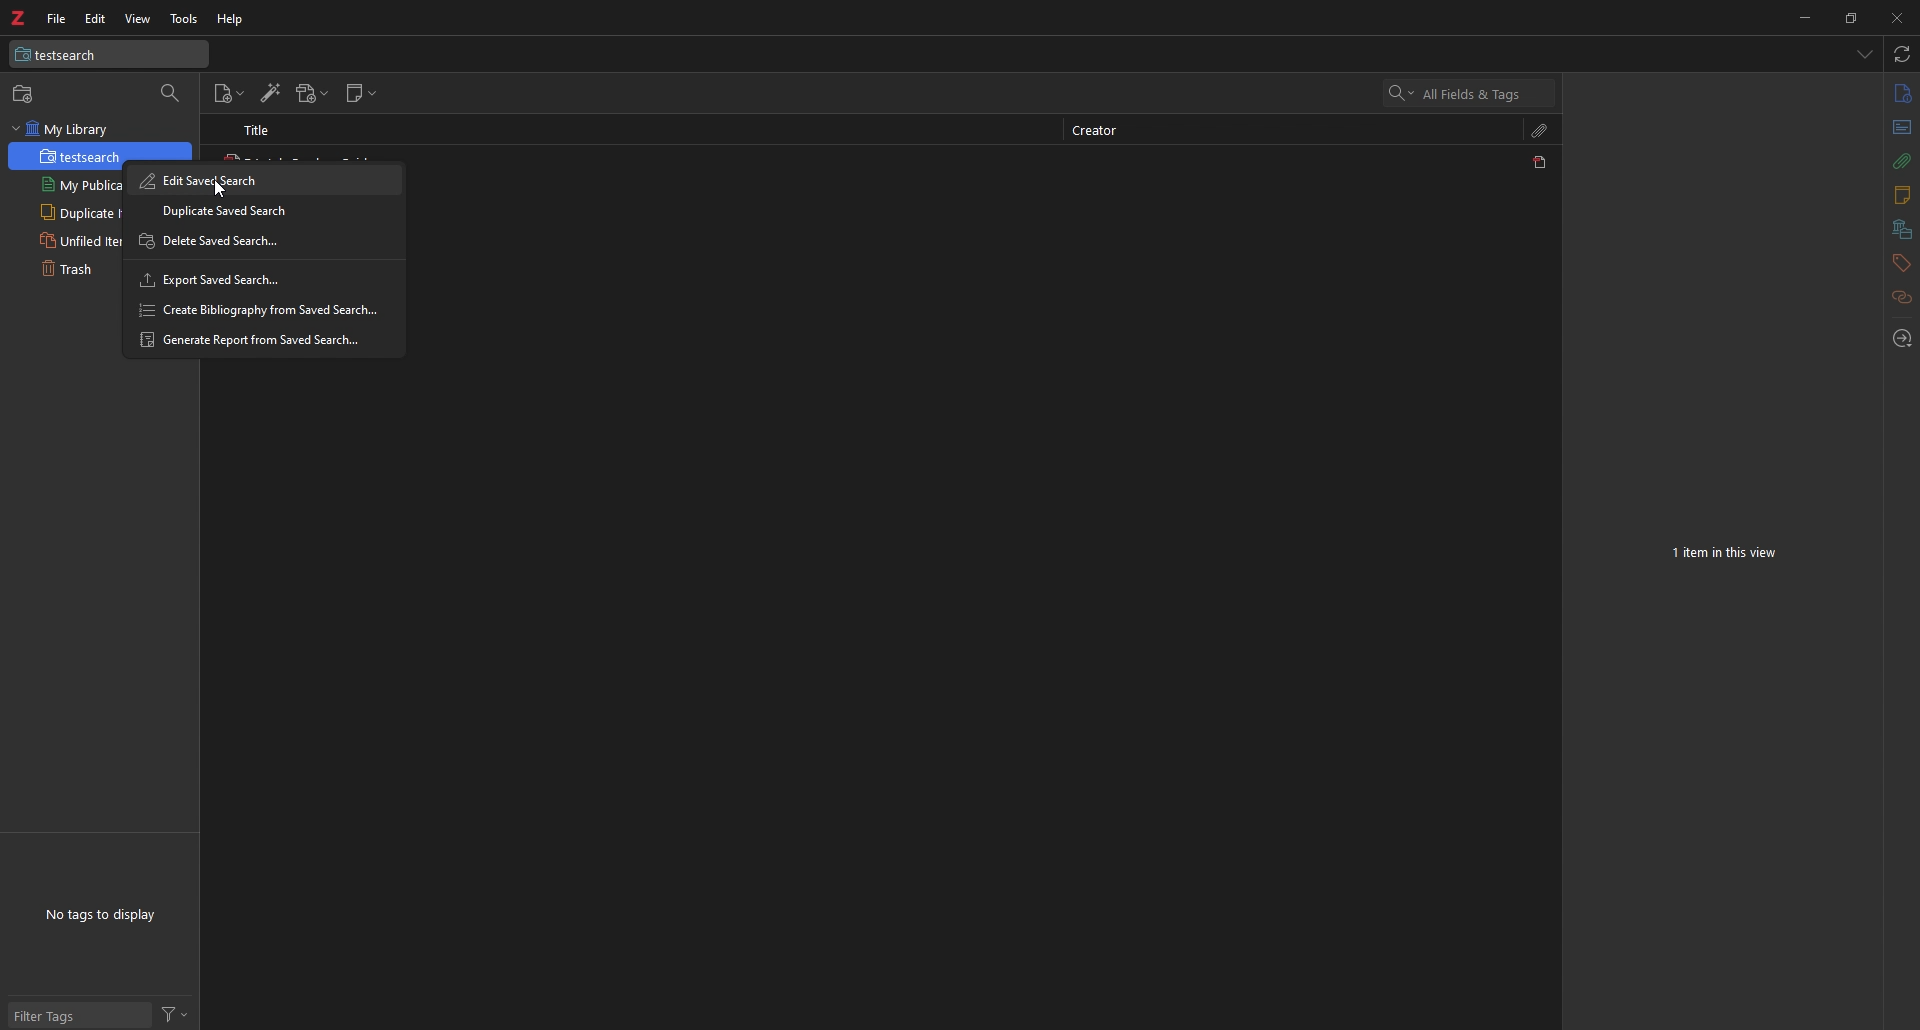 The height and width of the screenshot is (1030, 1920). I want to click on title, so click(267, 130).